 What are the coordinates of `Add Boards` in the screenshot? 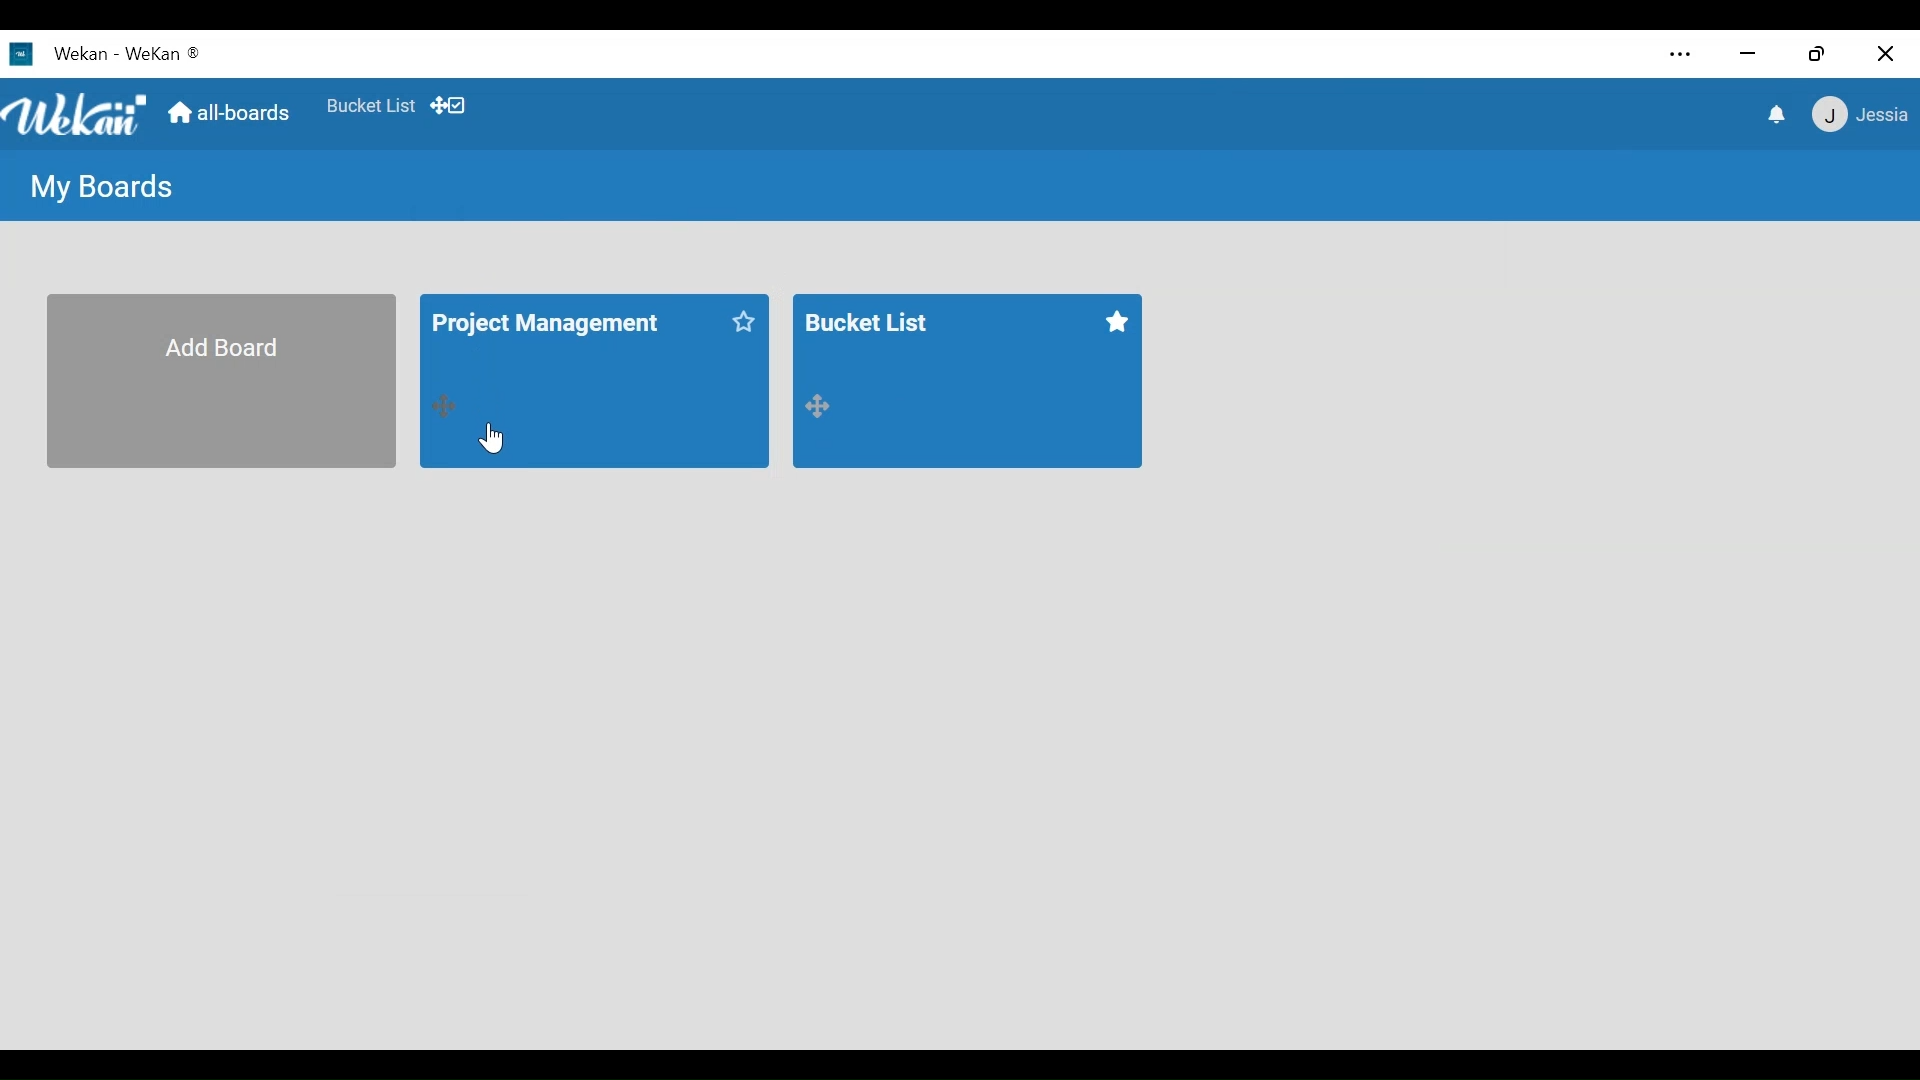 It's located at (220, 380).